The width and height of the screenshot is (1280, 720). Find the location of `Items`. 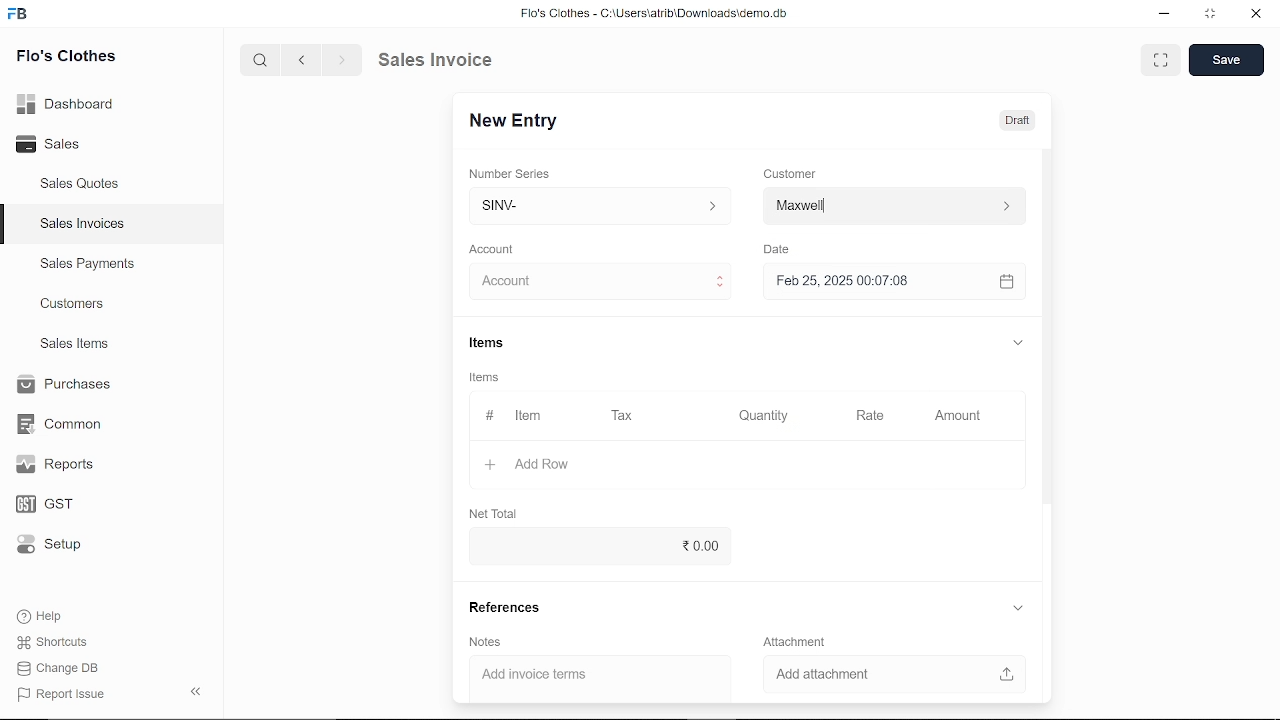

Items is located at coordinates (491, 343).